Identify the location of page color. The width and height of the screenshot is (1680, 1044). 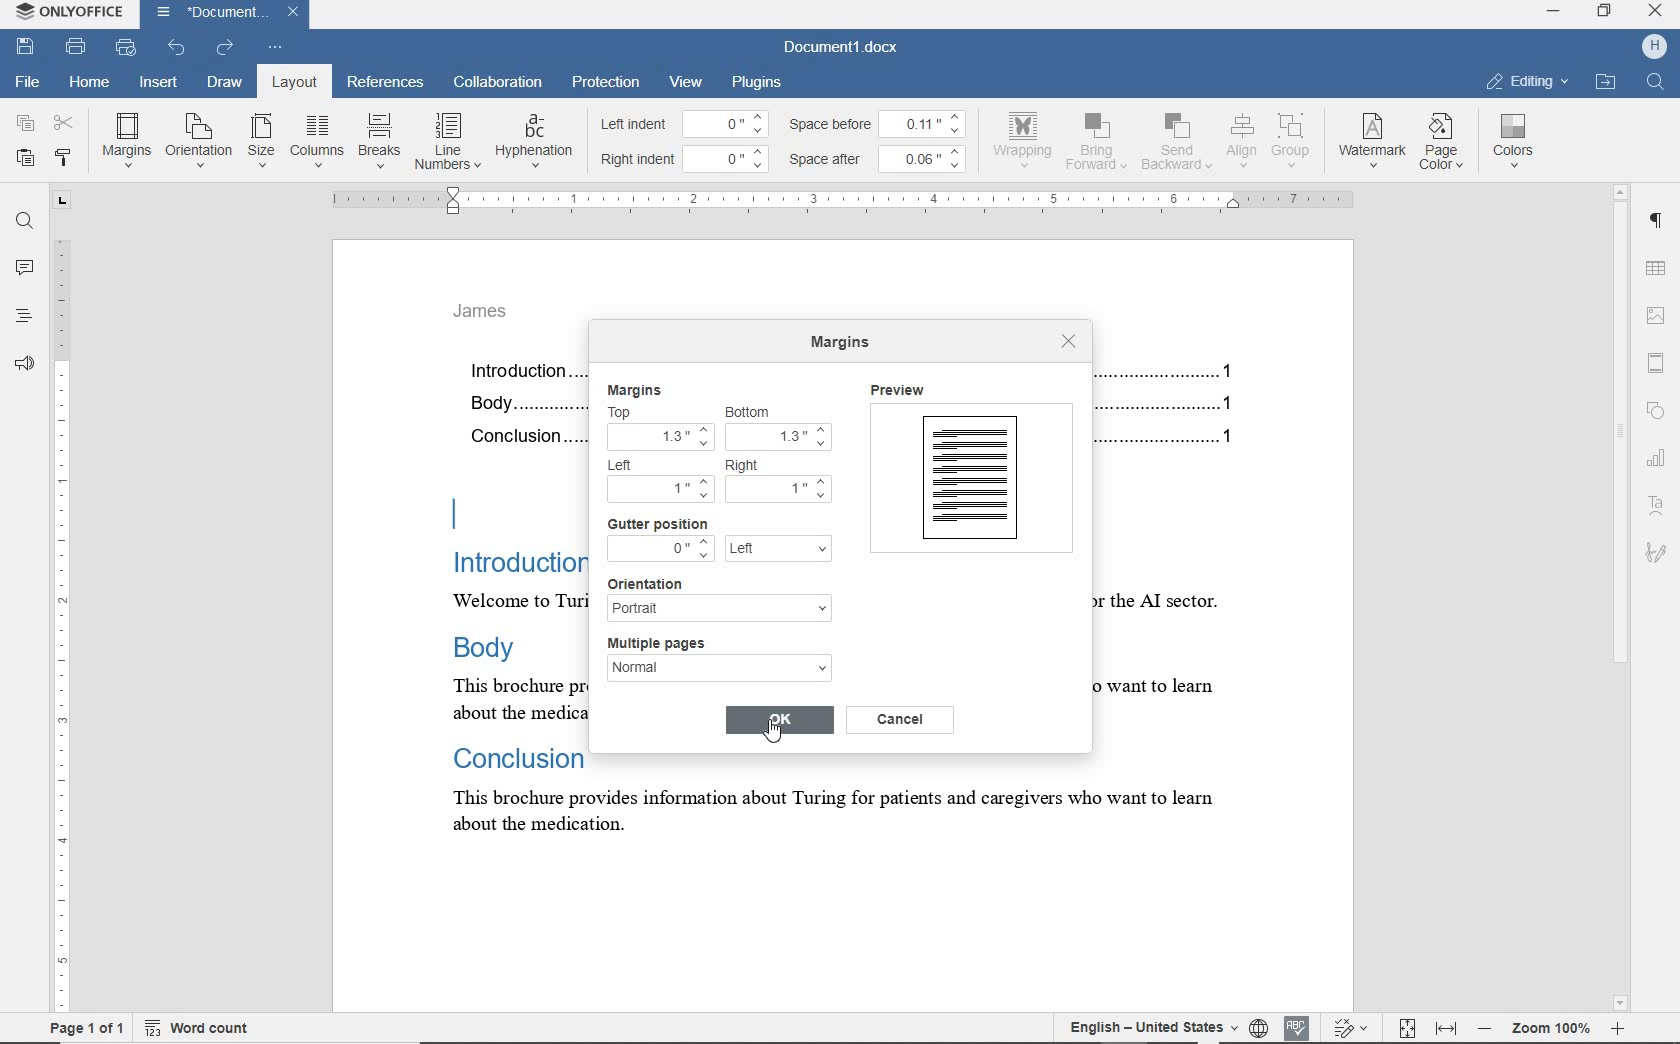
(1445, 144).